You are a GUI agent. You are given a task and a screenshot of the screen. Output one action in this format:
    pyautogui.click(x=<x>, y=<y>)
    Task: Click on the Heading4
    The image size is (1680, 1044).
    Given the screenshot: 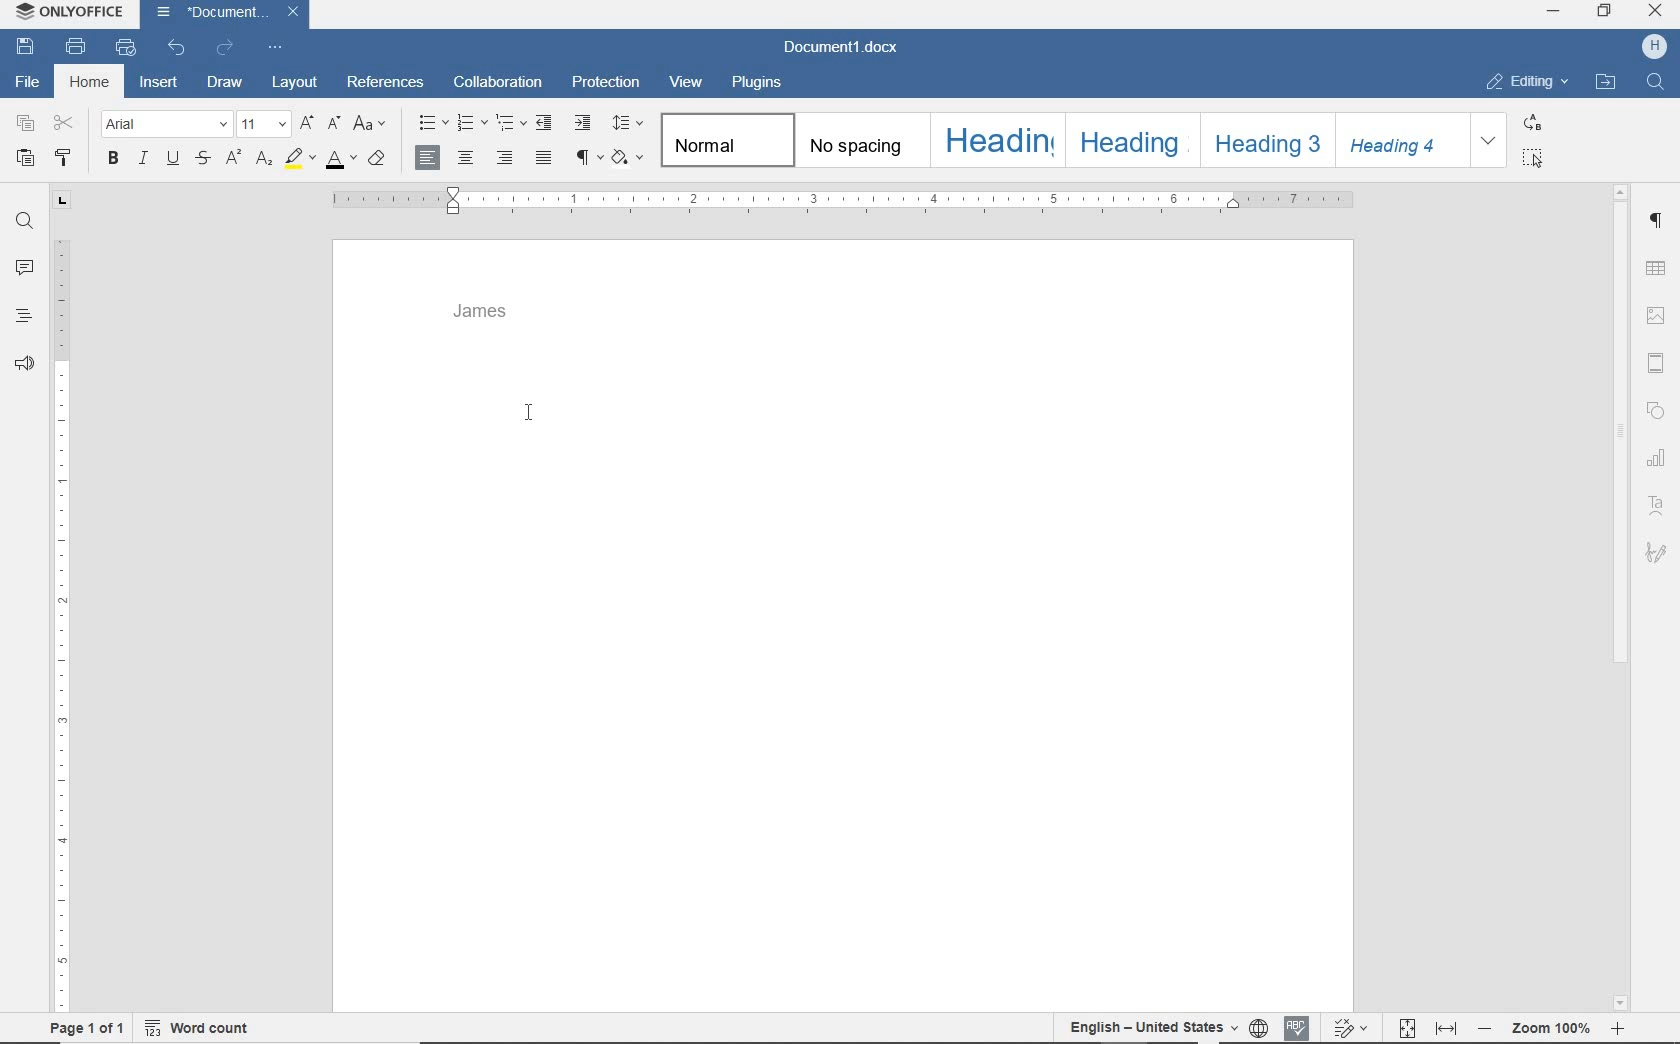 What is the action you would take?
    pyautogui.click(x=1400, y=145)
    